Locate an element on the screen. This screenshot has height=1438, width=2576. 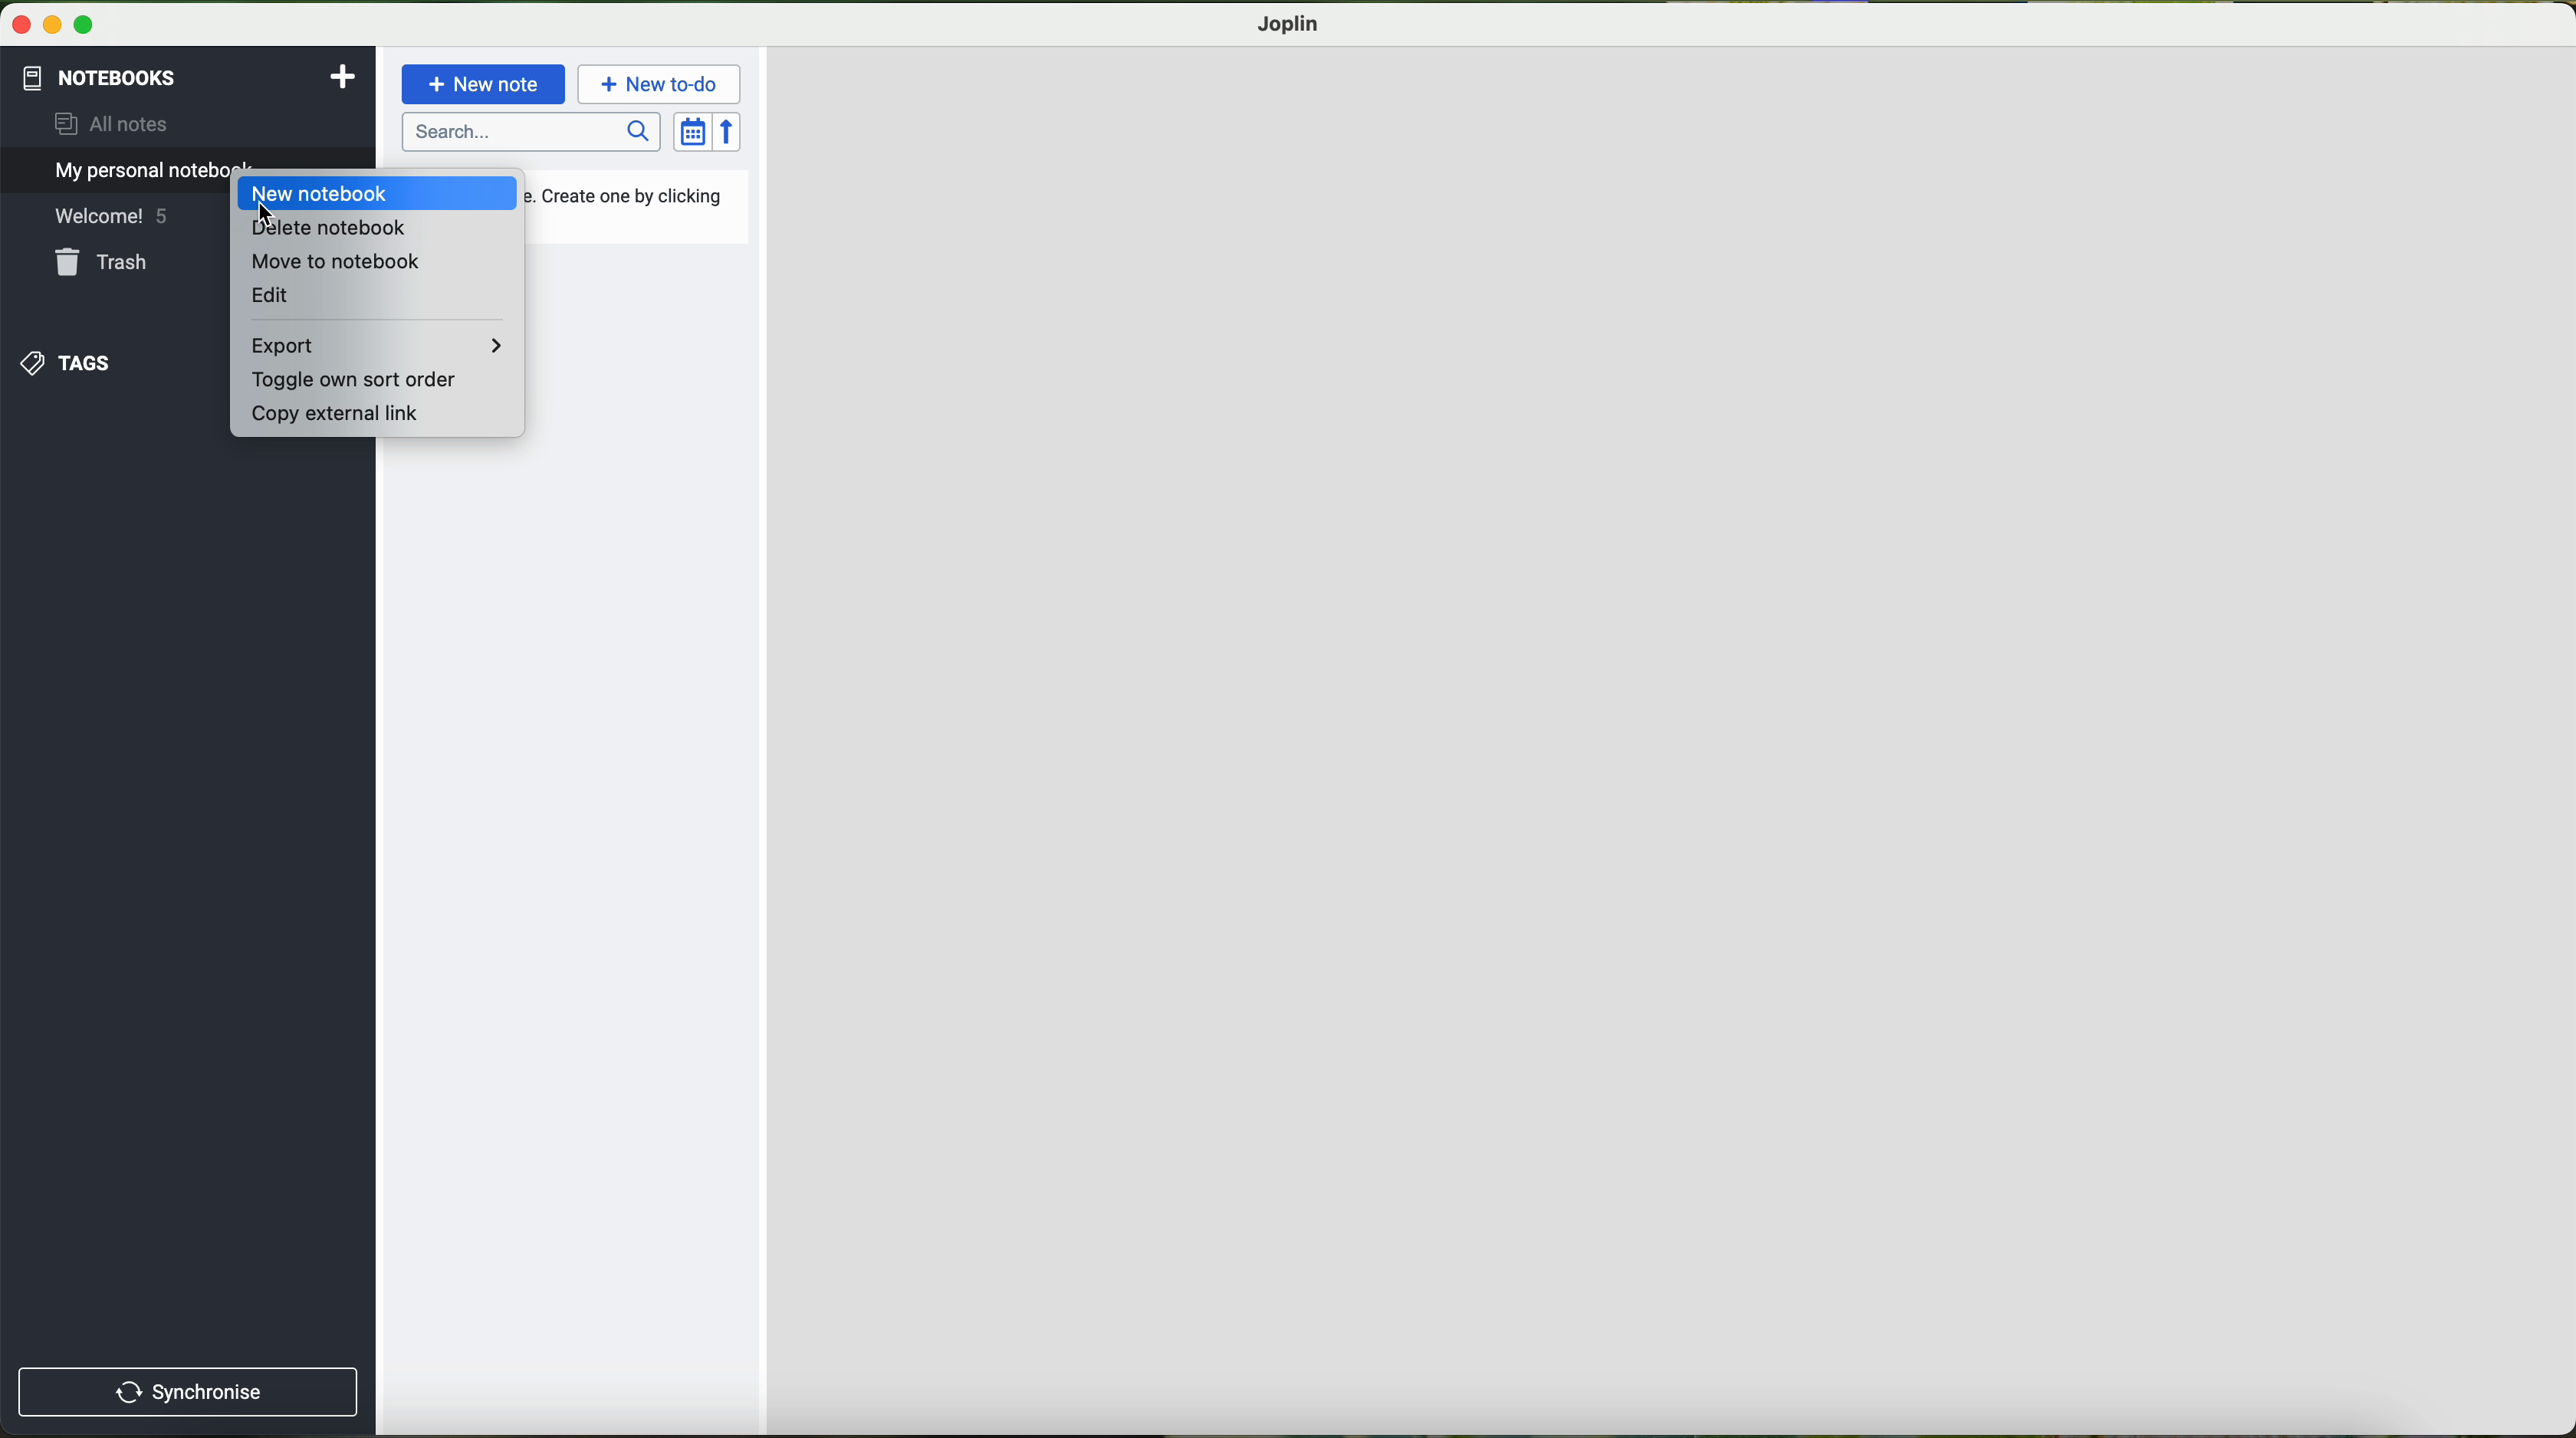
edit is located at coordinates (271, 296).